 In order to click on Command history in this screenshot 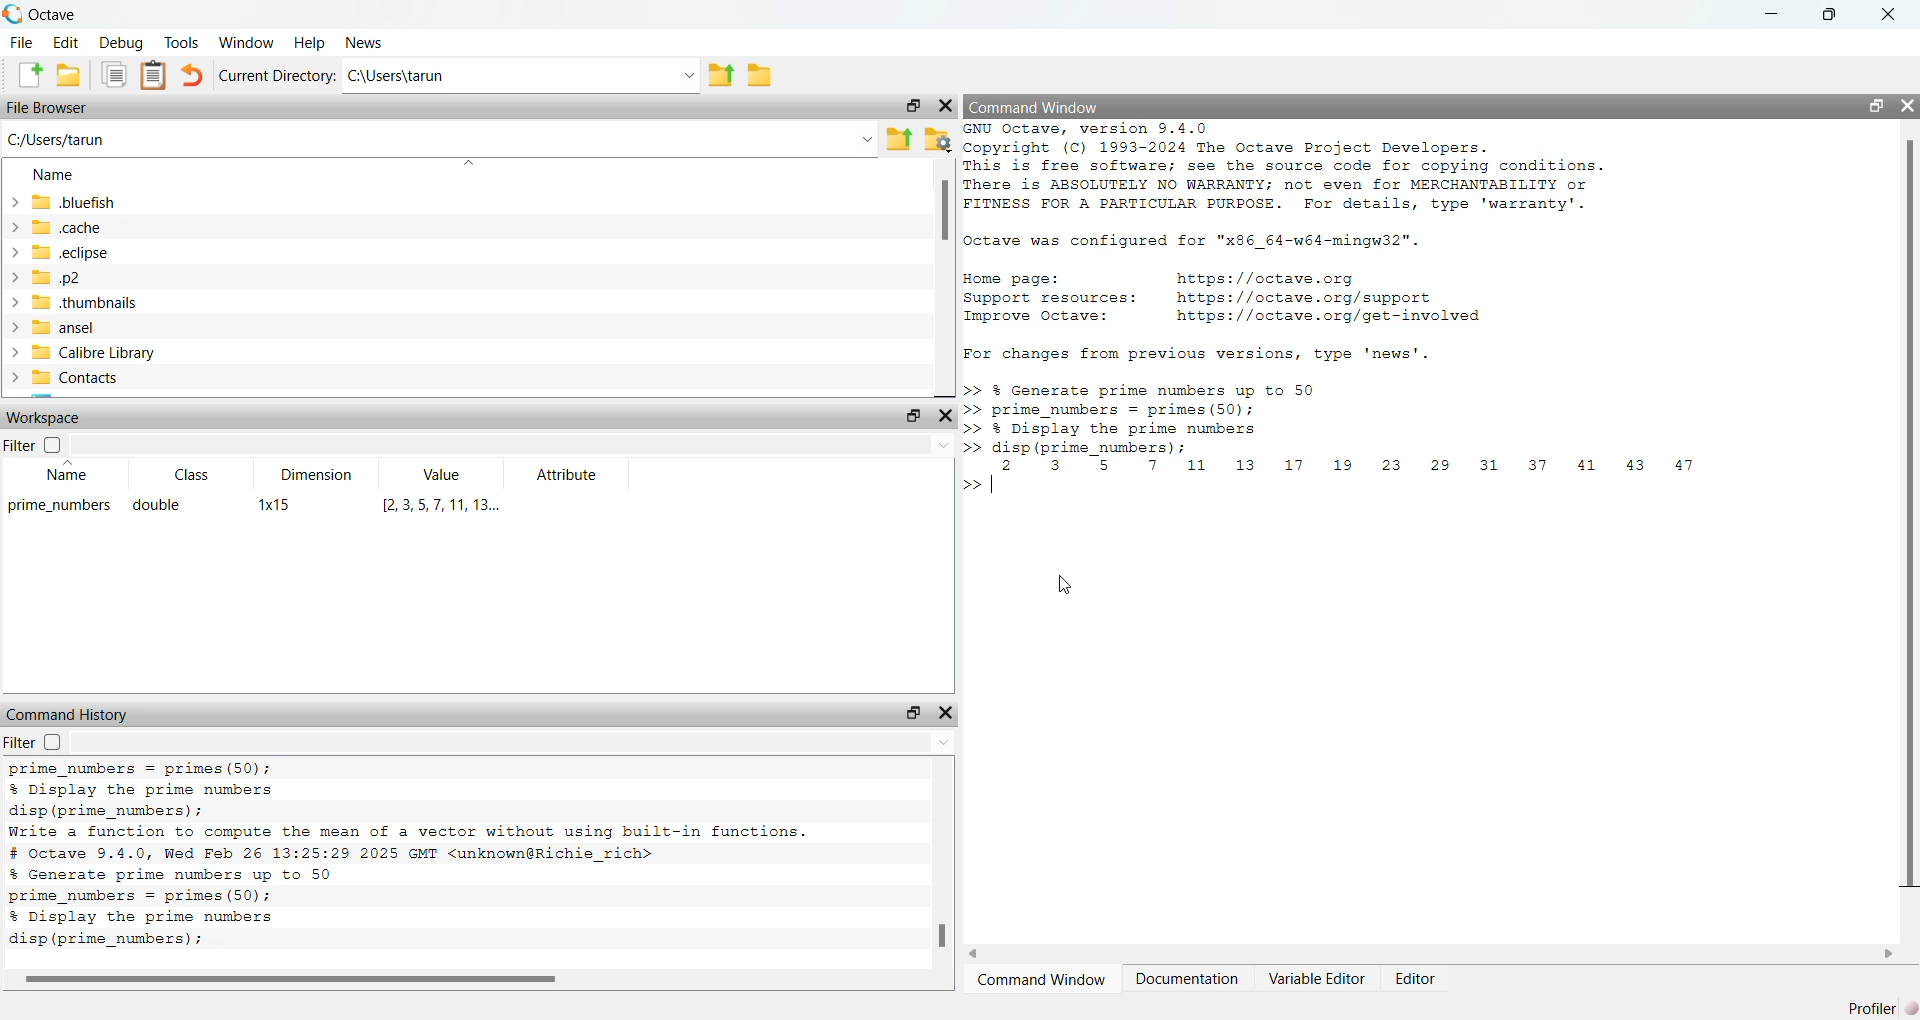, I will do `click(70, 714)`.